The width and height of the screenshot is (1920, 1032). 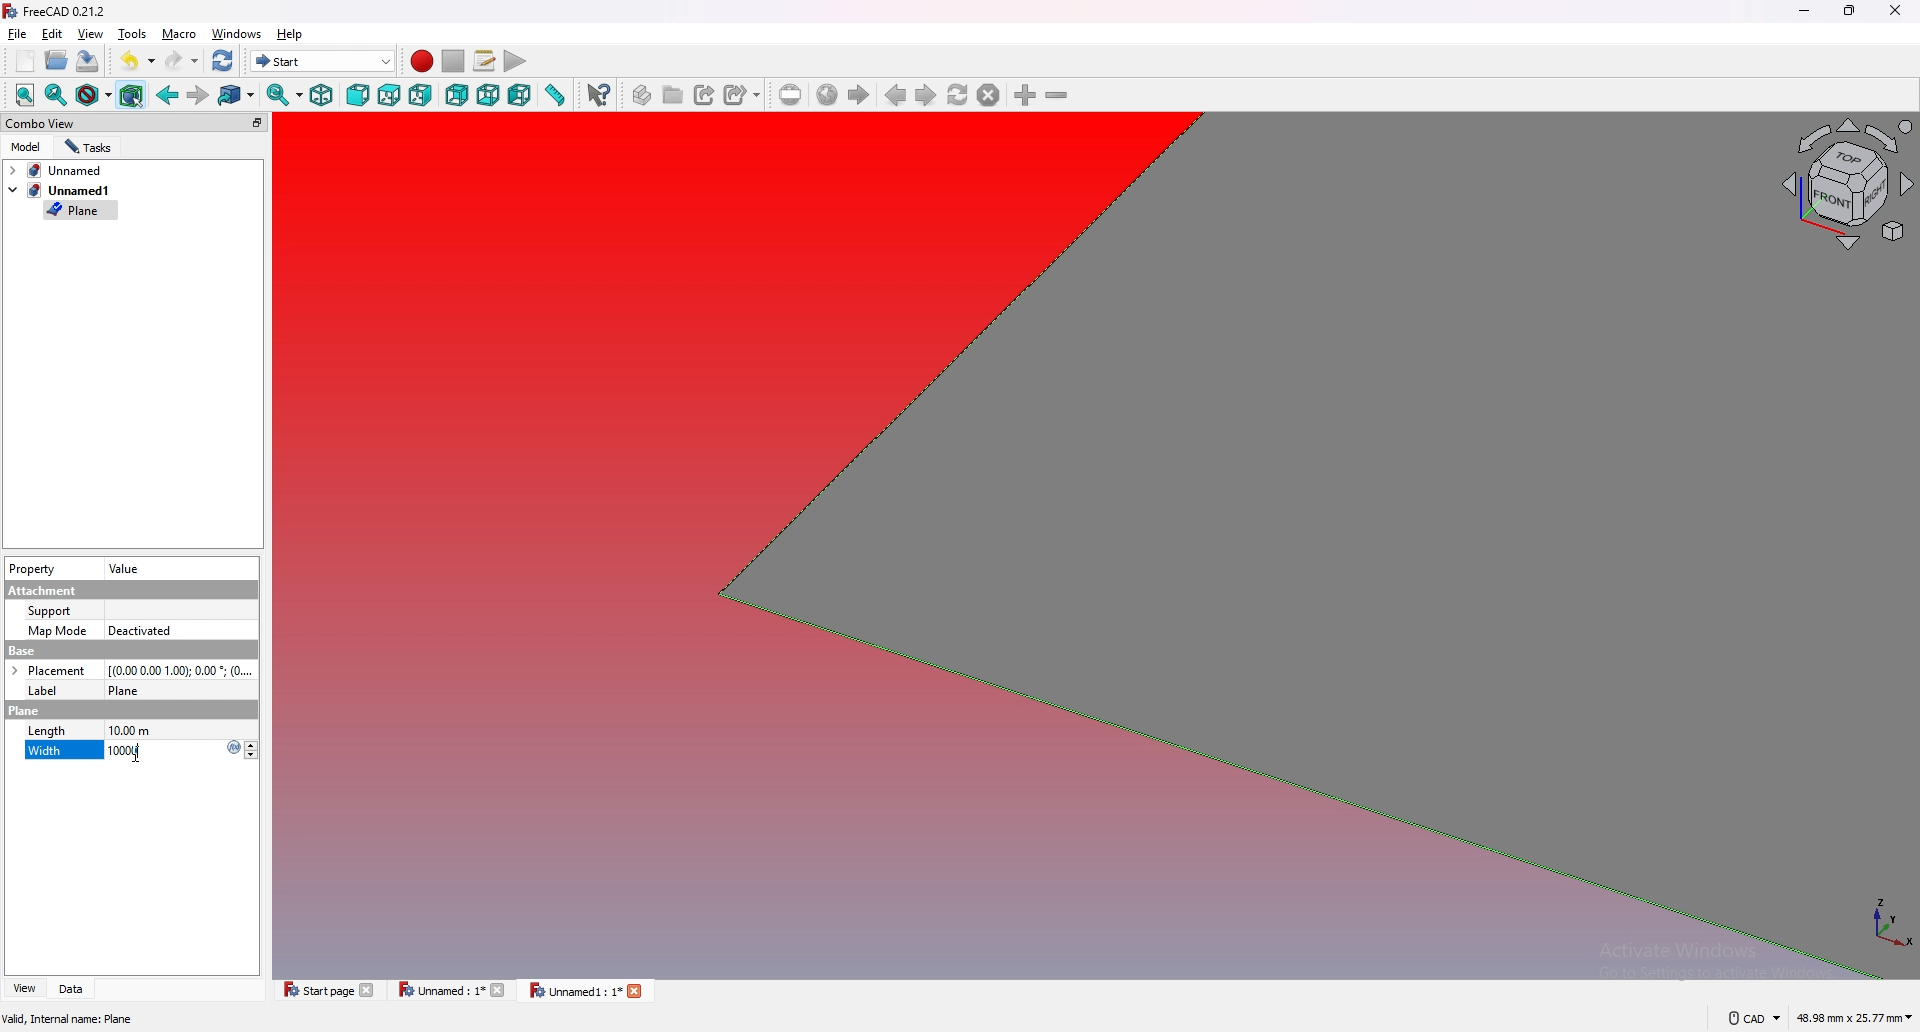 I want to click on stop loading, so click(x=989, y=95).